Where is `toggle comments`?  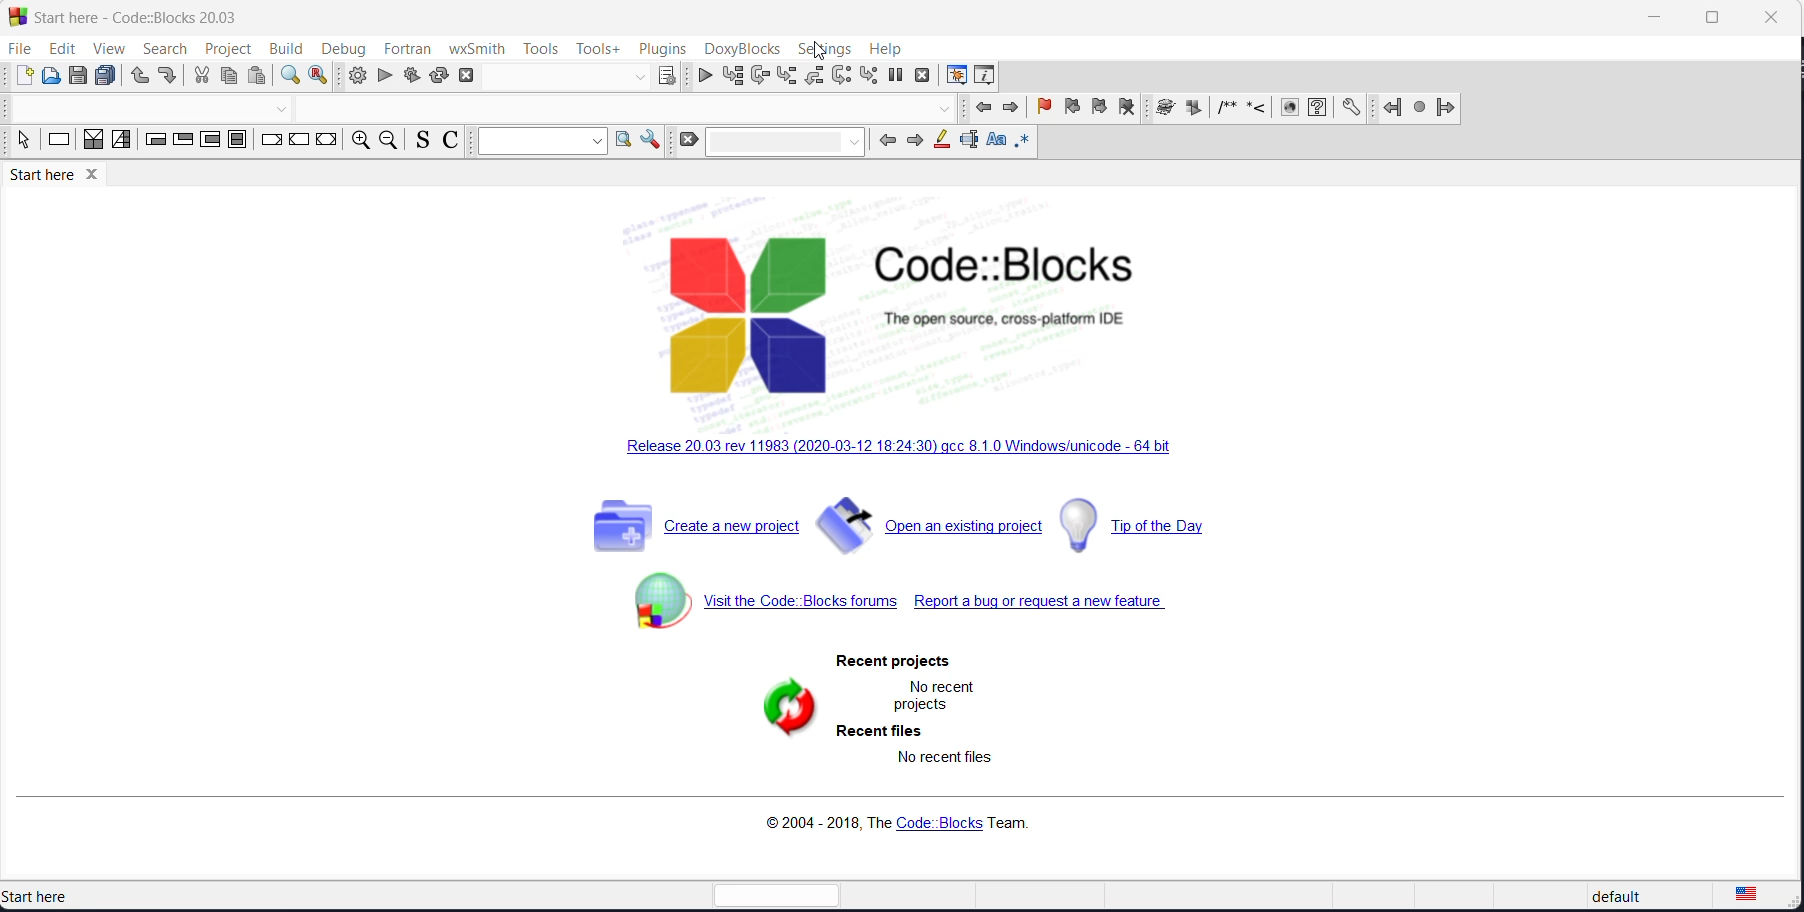 toggle comments is located at coordinates (455, 141).